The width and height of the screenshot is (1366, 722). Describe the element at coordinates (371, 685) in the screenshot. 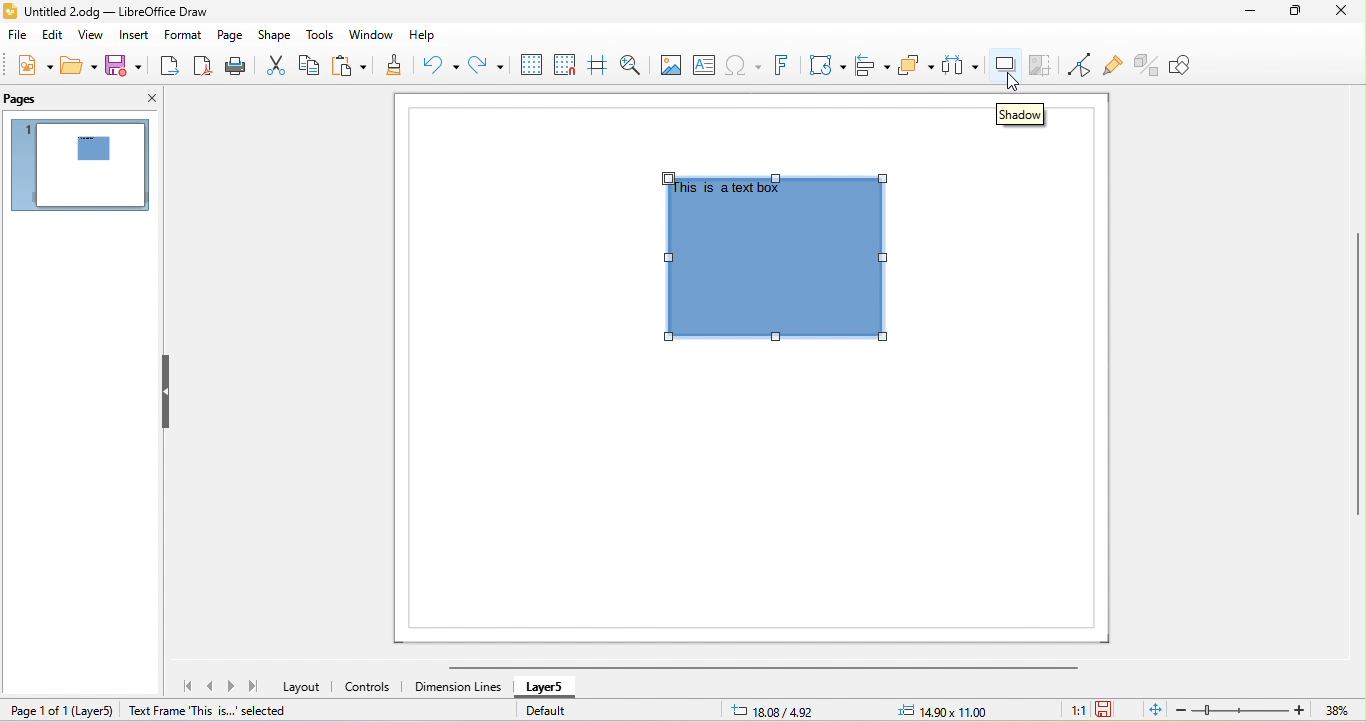

I see `controls` at that location.